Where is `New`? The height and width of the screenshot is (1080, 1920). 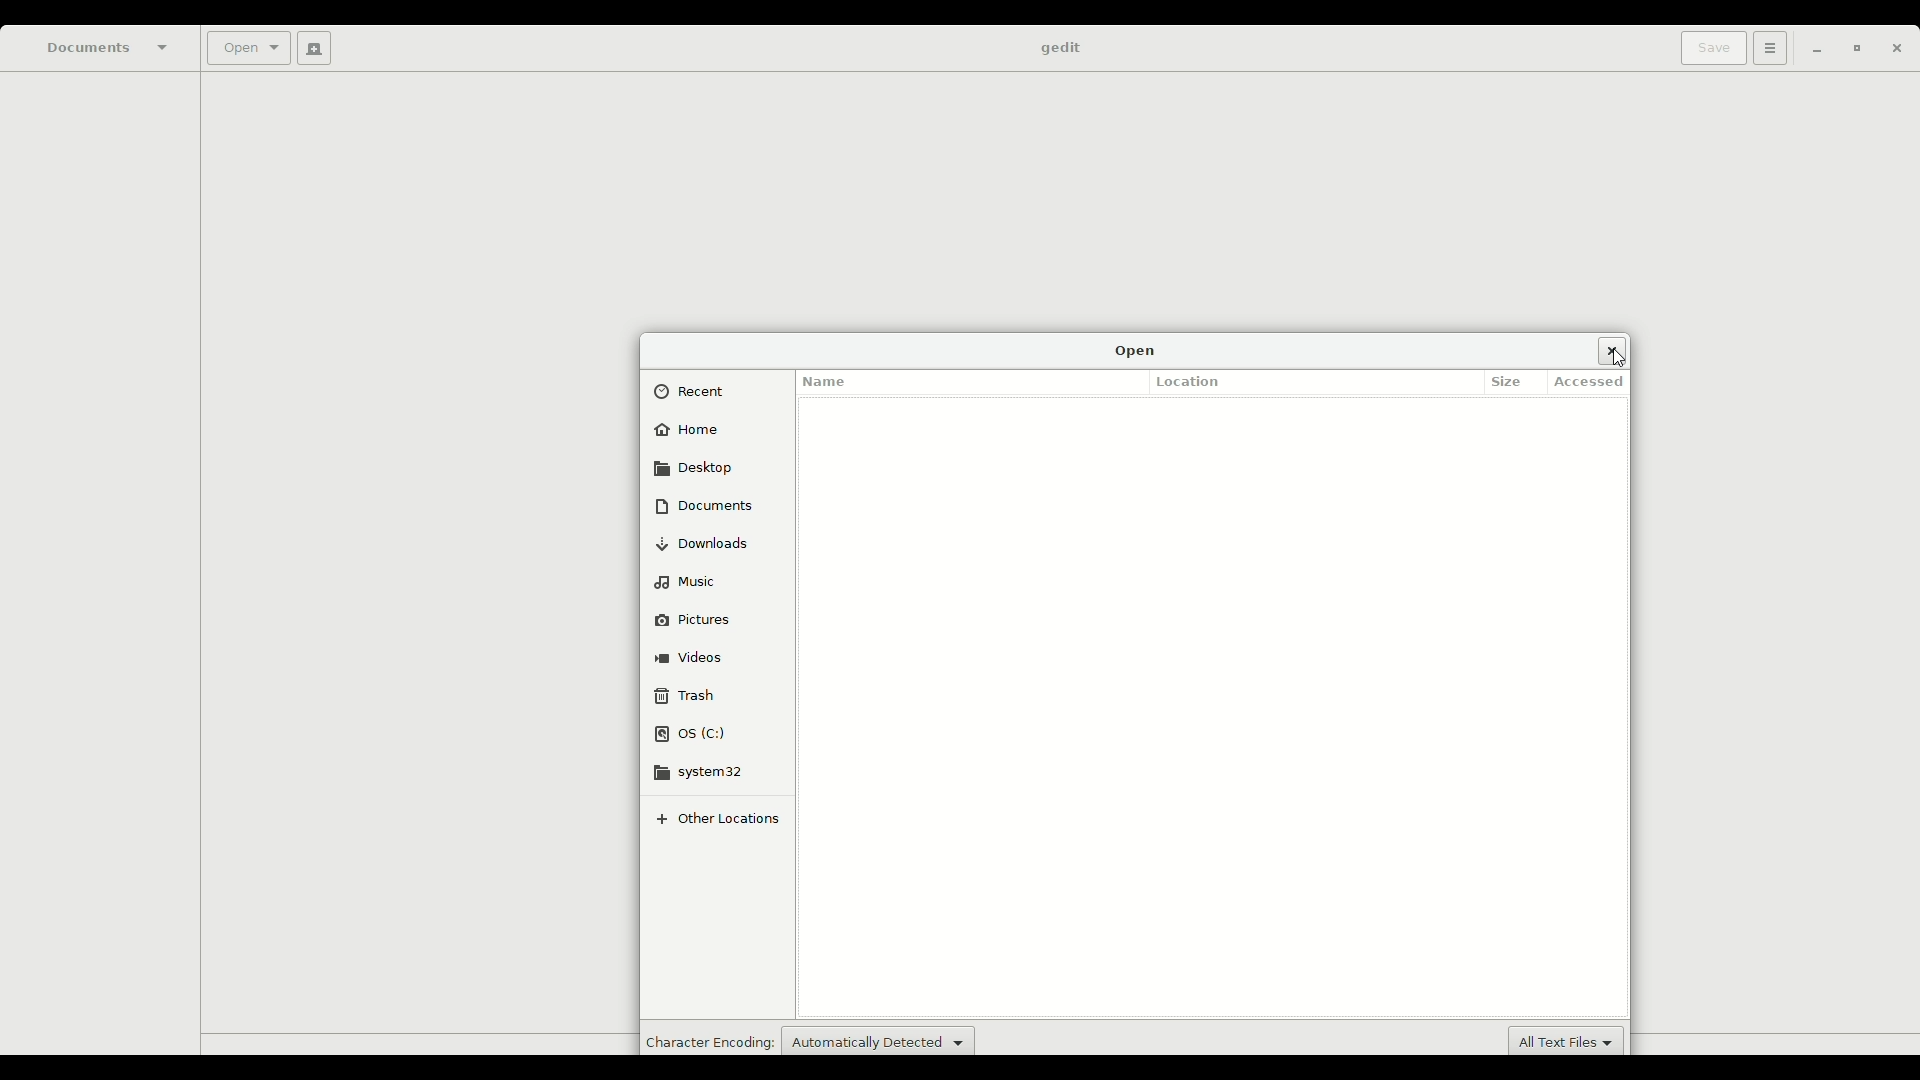
New is located at coordinates (310, 48).